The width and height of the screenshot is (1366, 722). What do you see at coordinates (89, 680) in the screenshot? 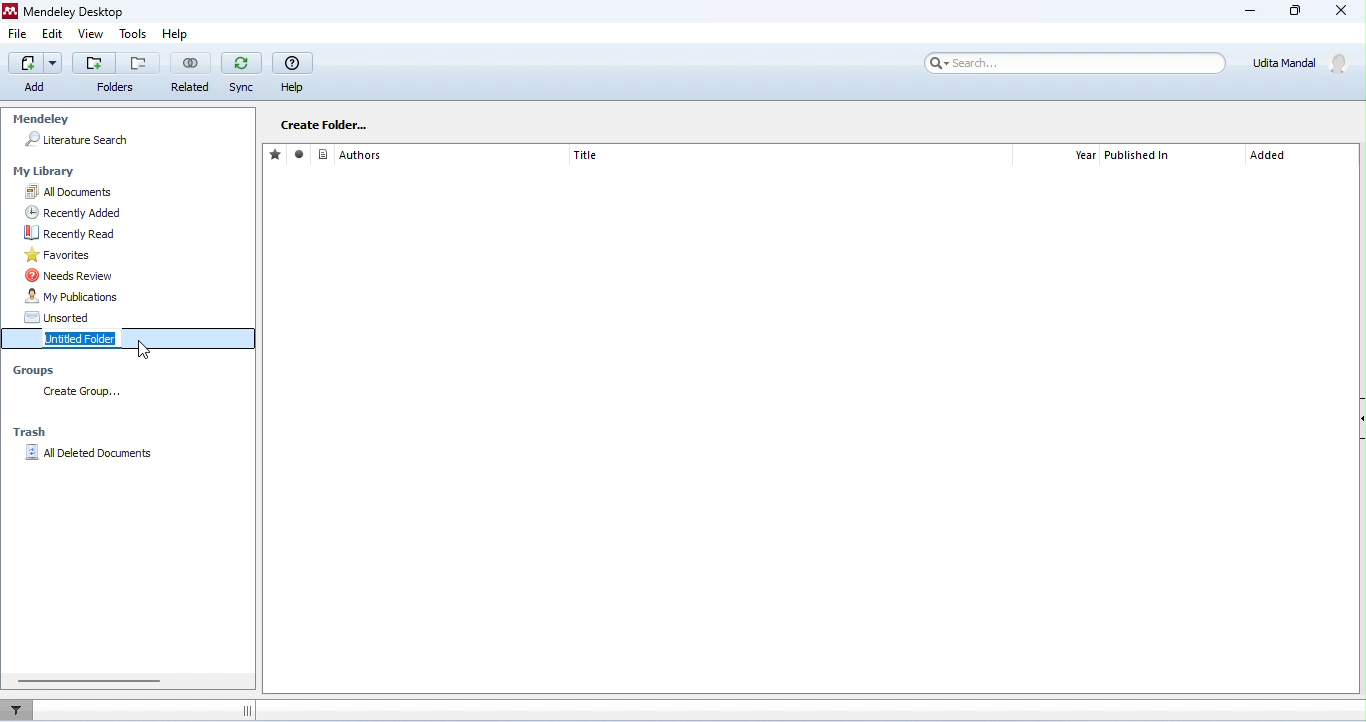
I see `horizontal scroll bar` at bounding box center [89, 680].